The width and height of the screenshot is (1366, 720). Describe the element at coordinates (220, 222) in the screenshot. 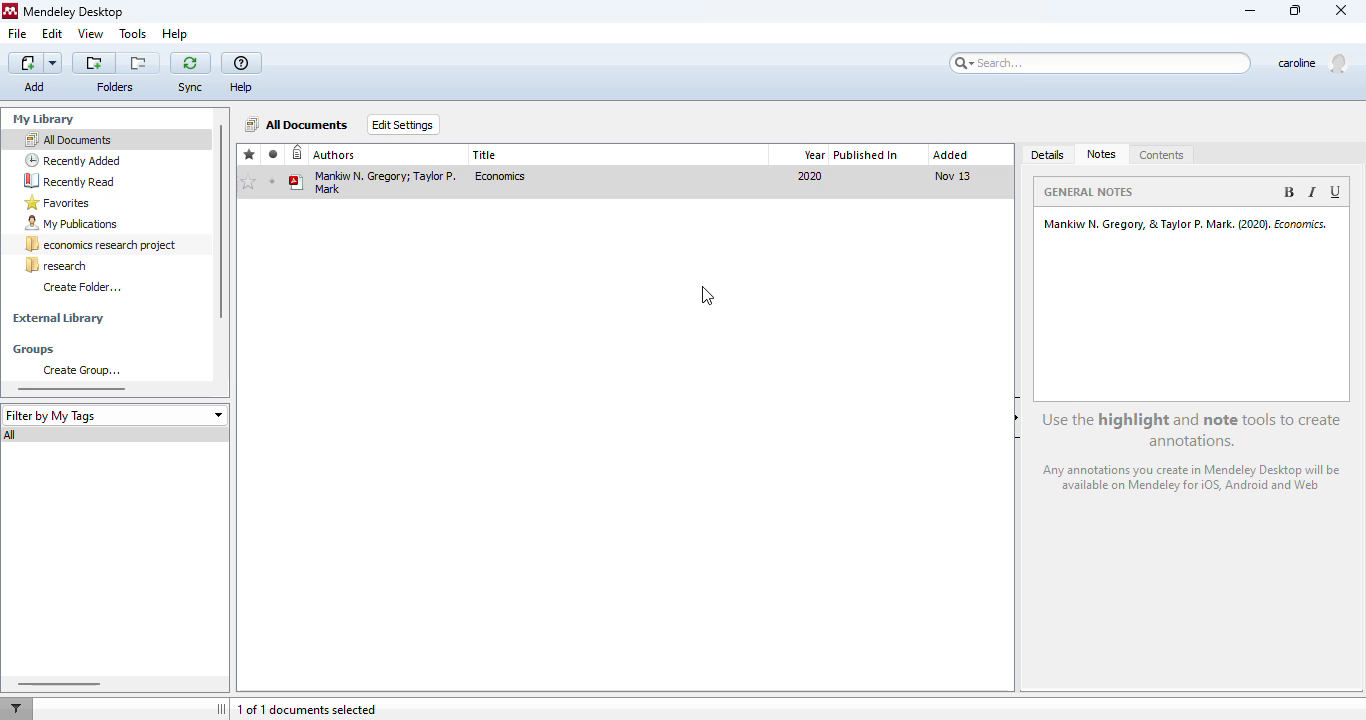

I see `vertical scroll bar` at that location.